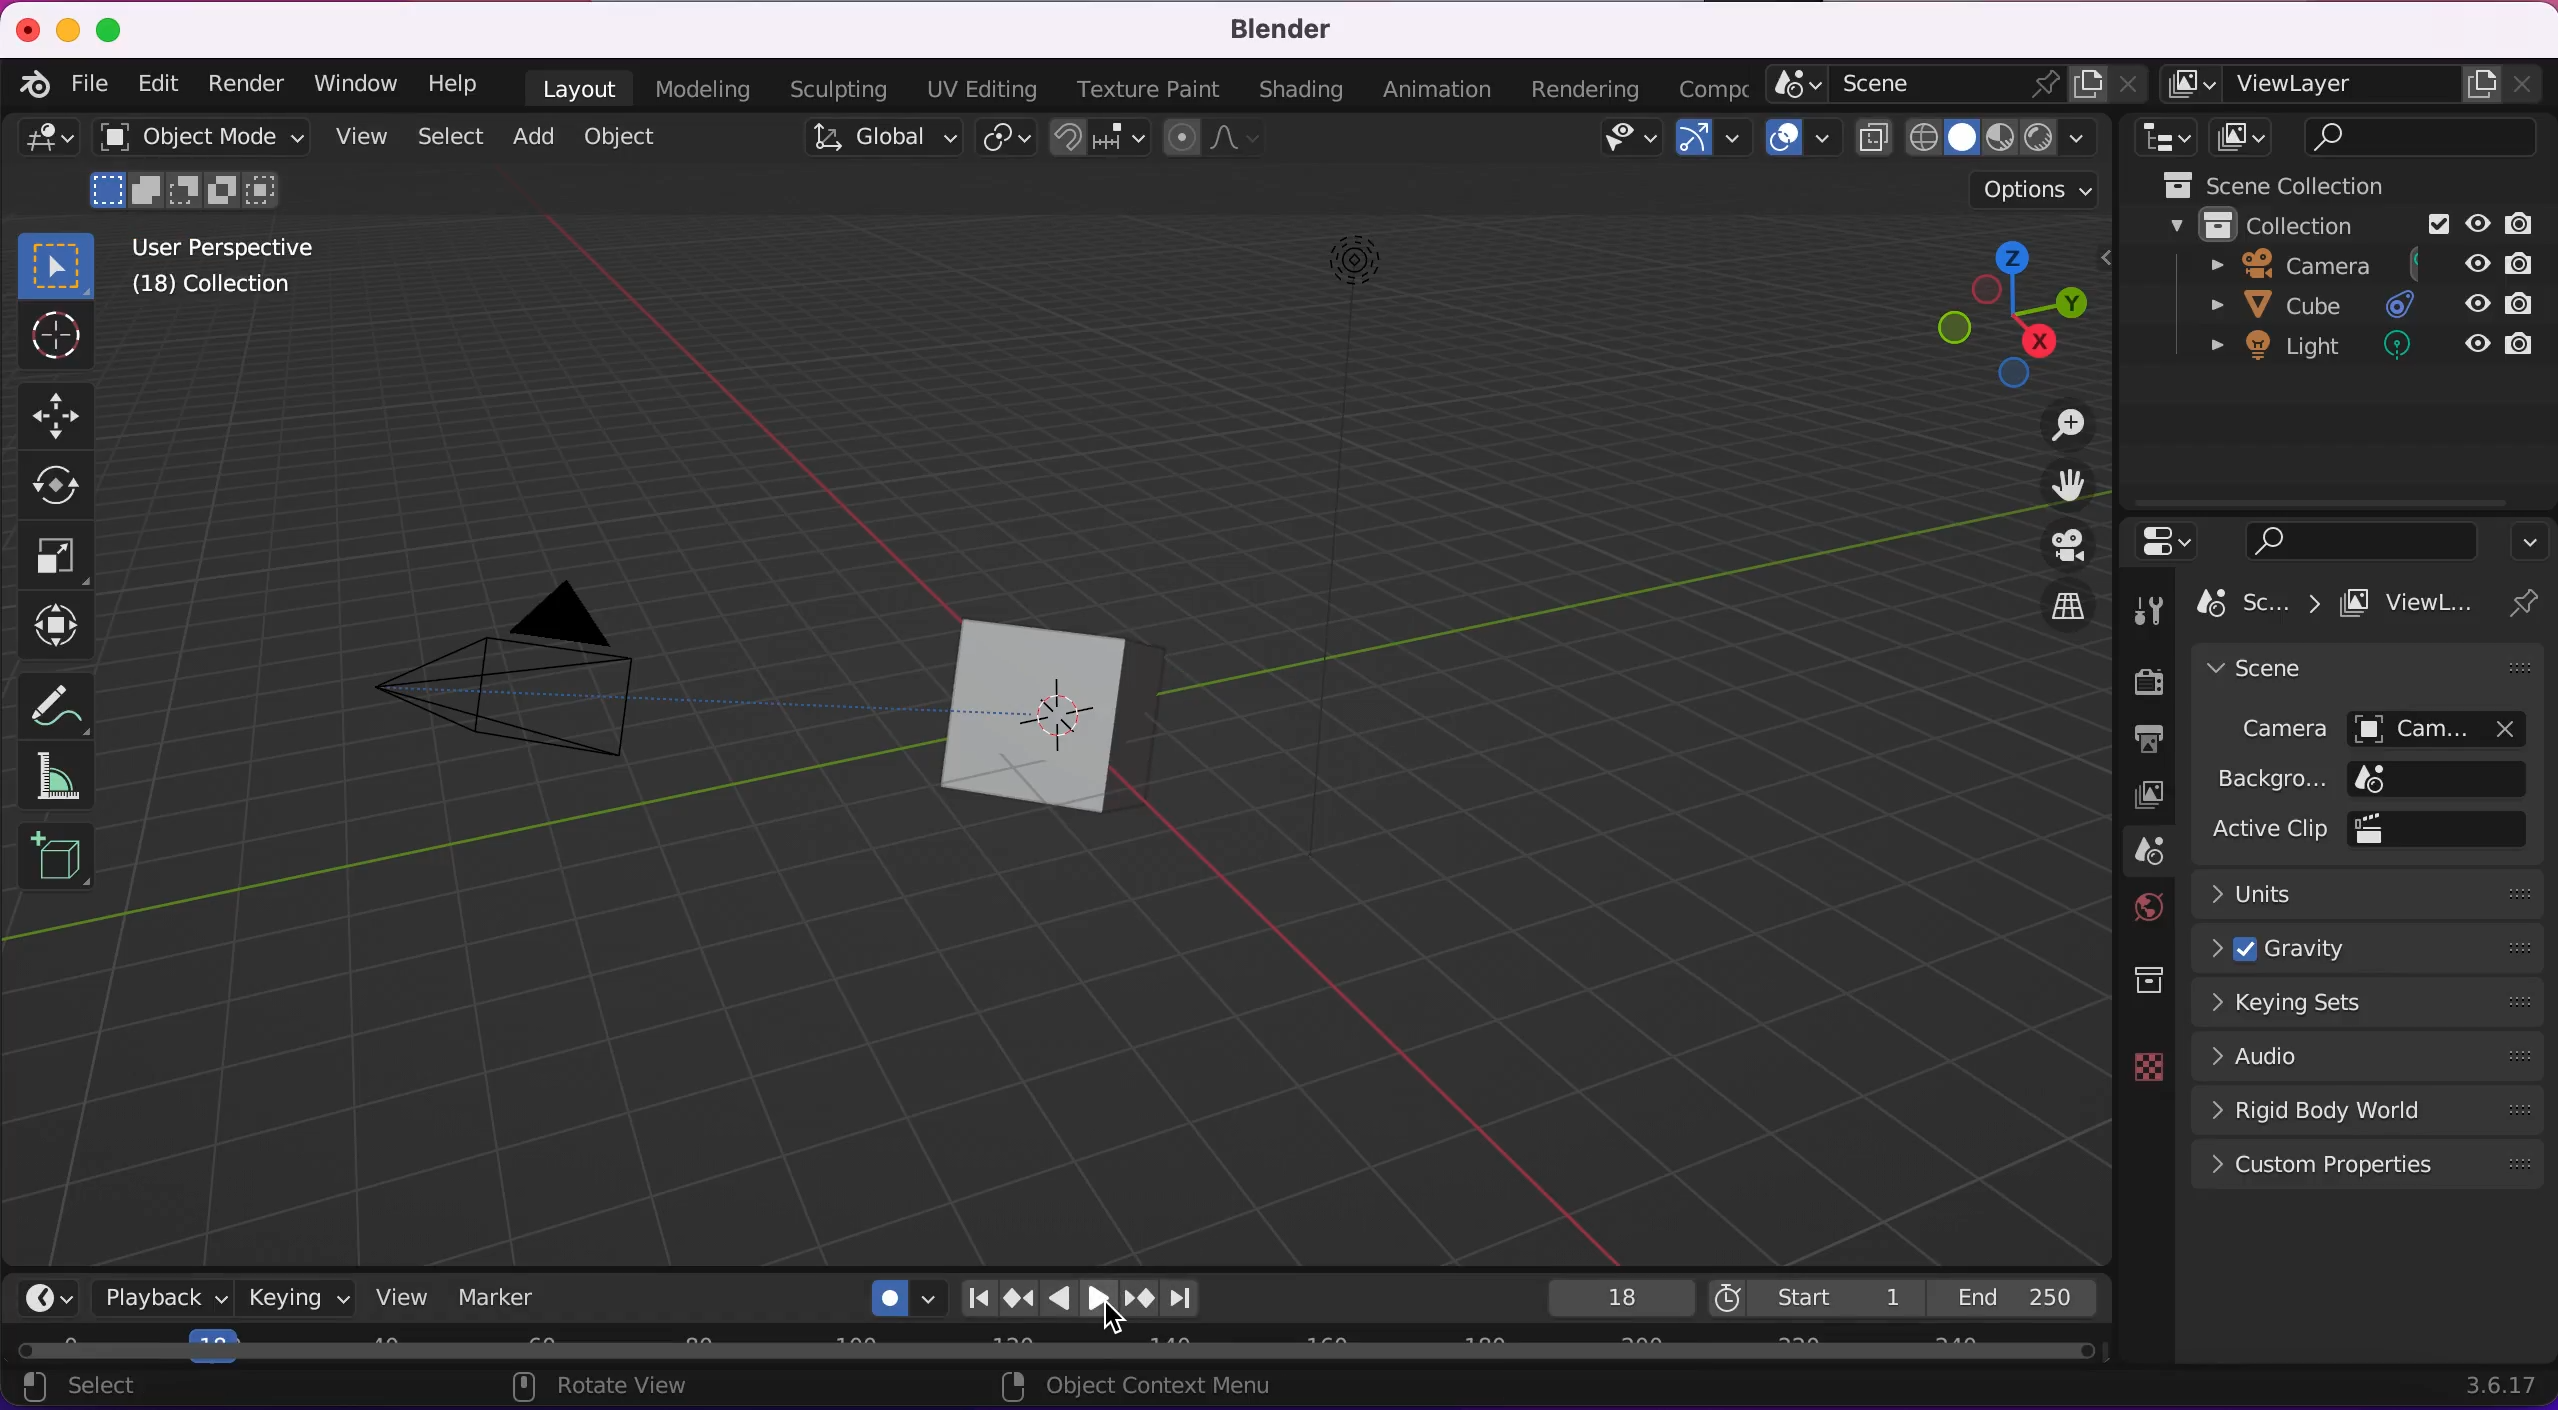  What do you see at coordinates (158, 1298) in the screenshot?
I see `playback` at bounding box center [158, 1298].